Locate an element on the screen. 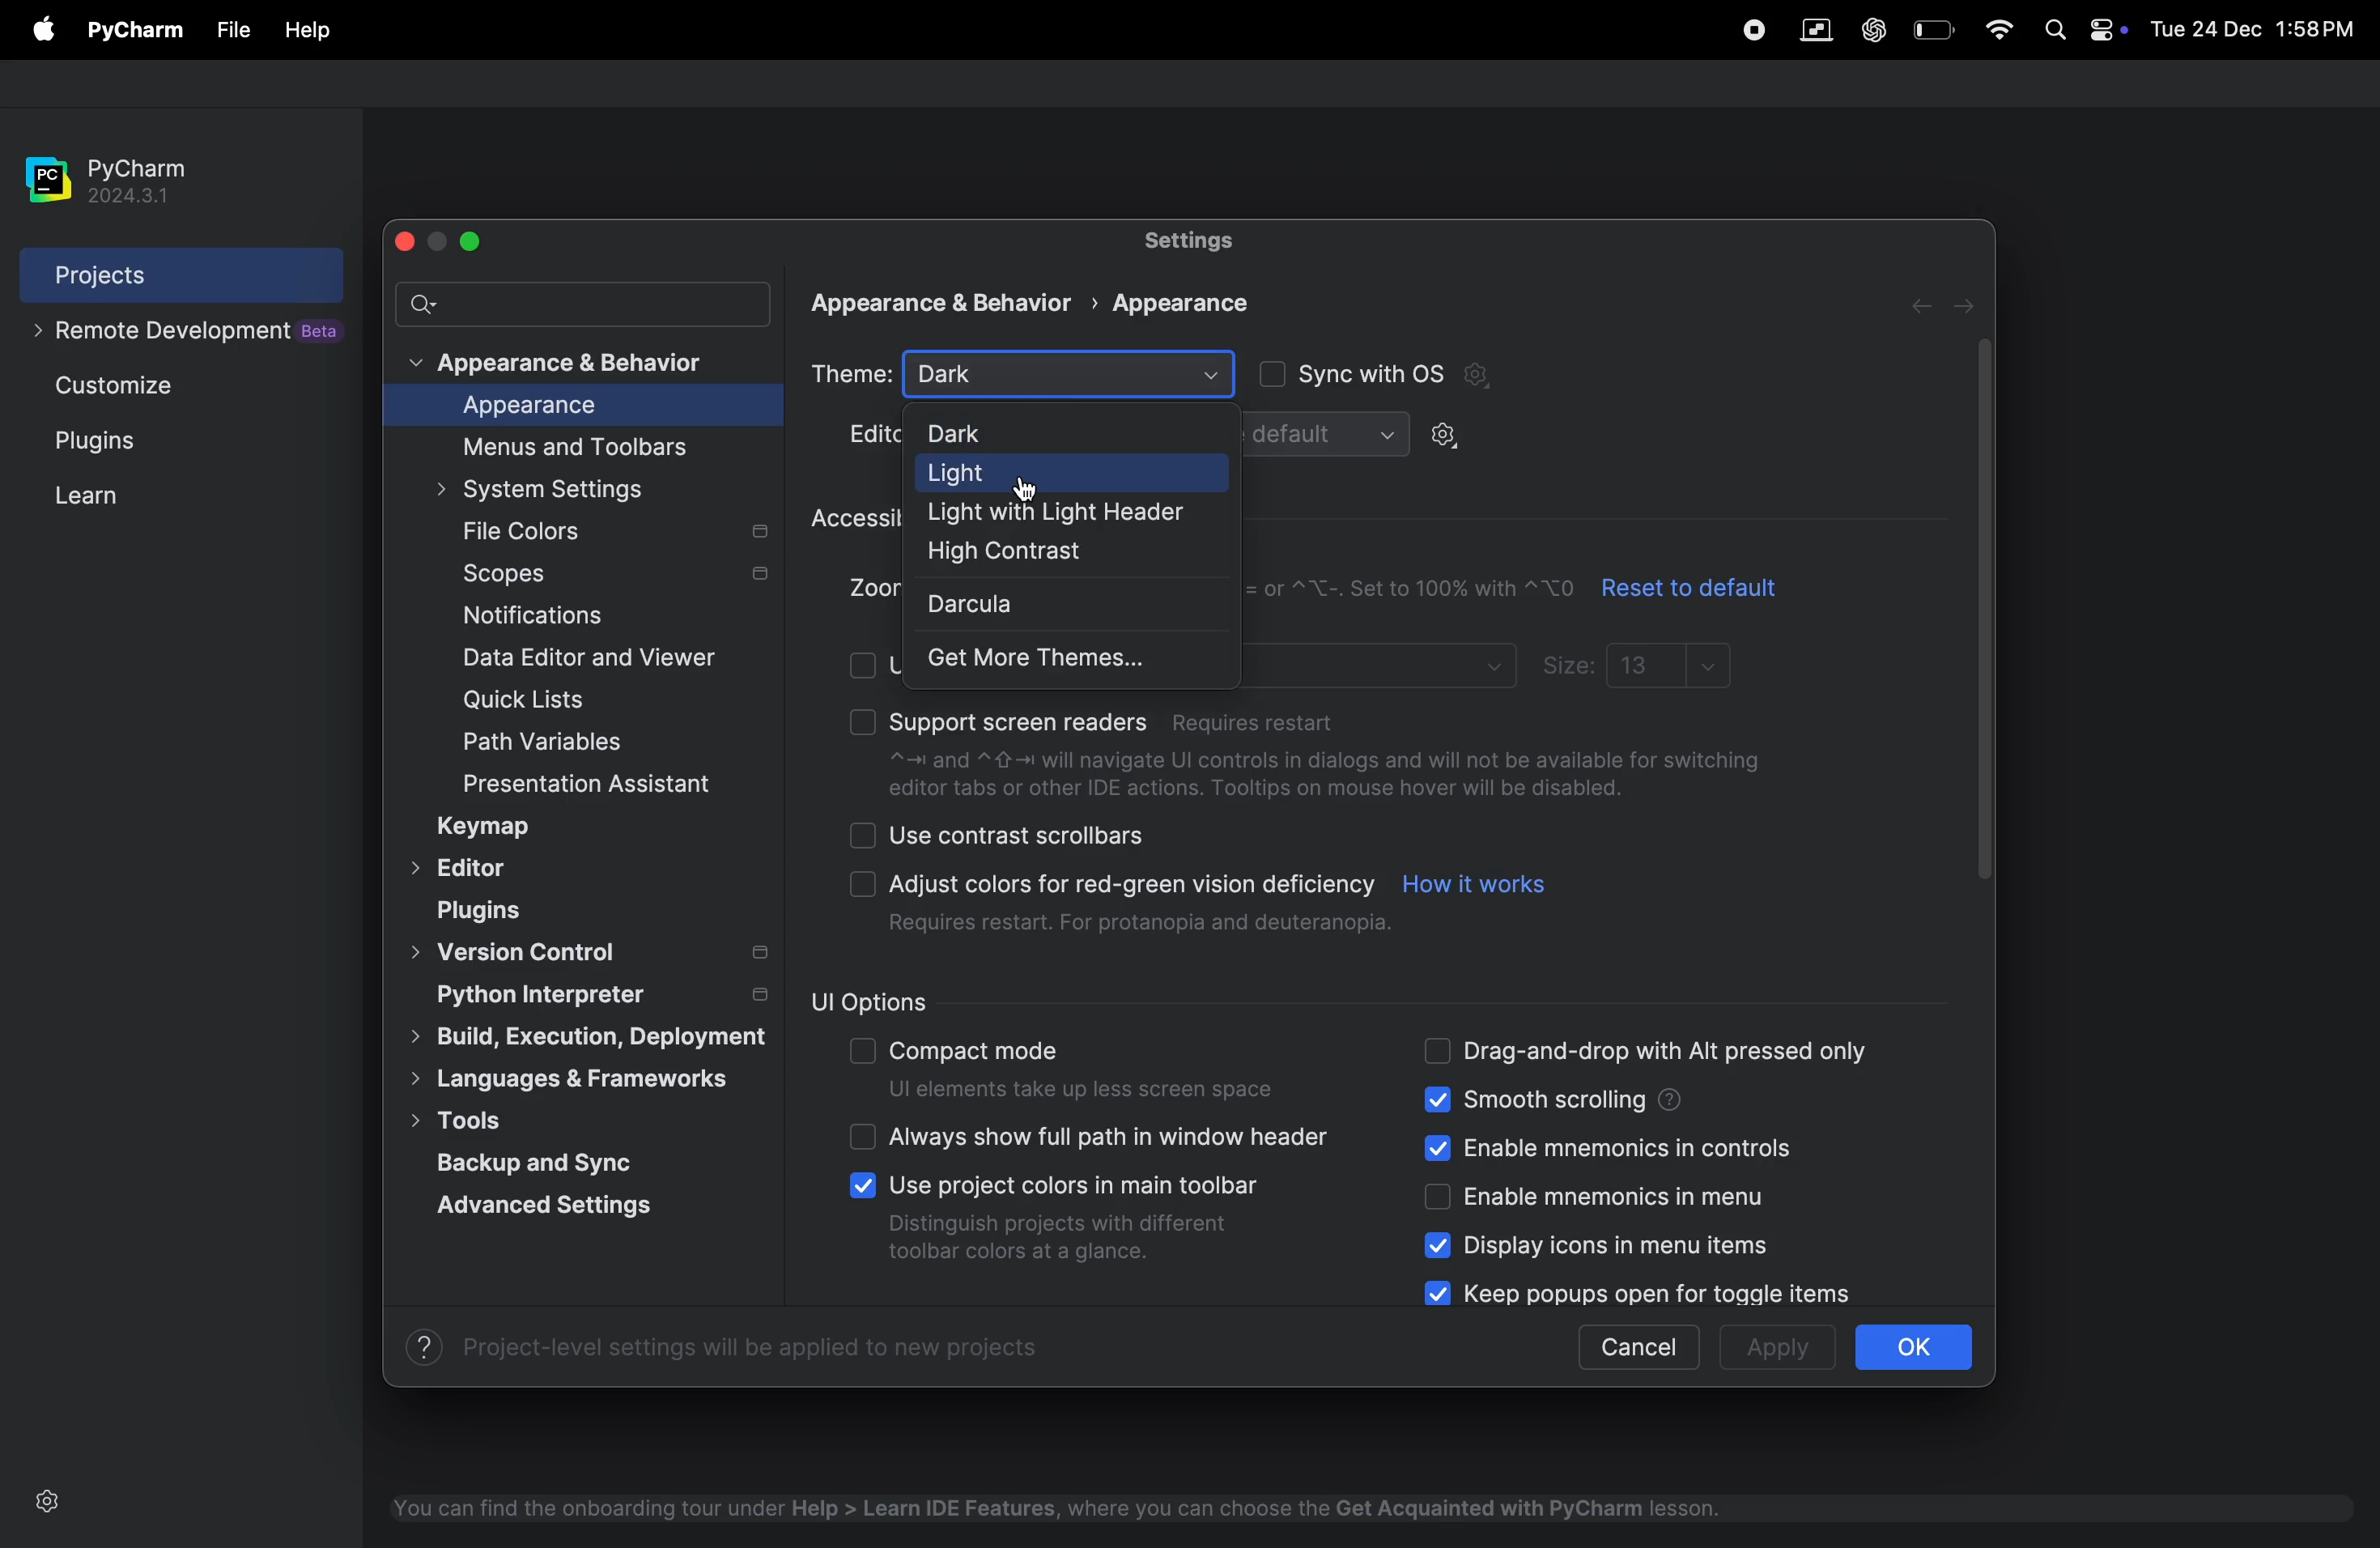  apply is located at coordinates (1772, 1351).